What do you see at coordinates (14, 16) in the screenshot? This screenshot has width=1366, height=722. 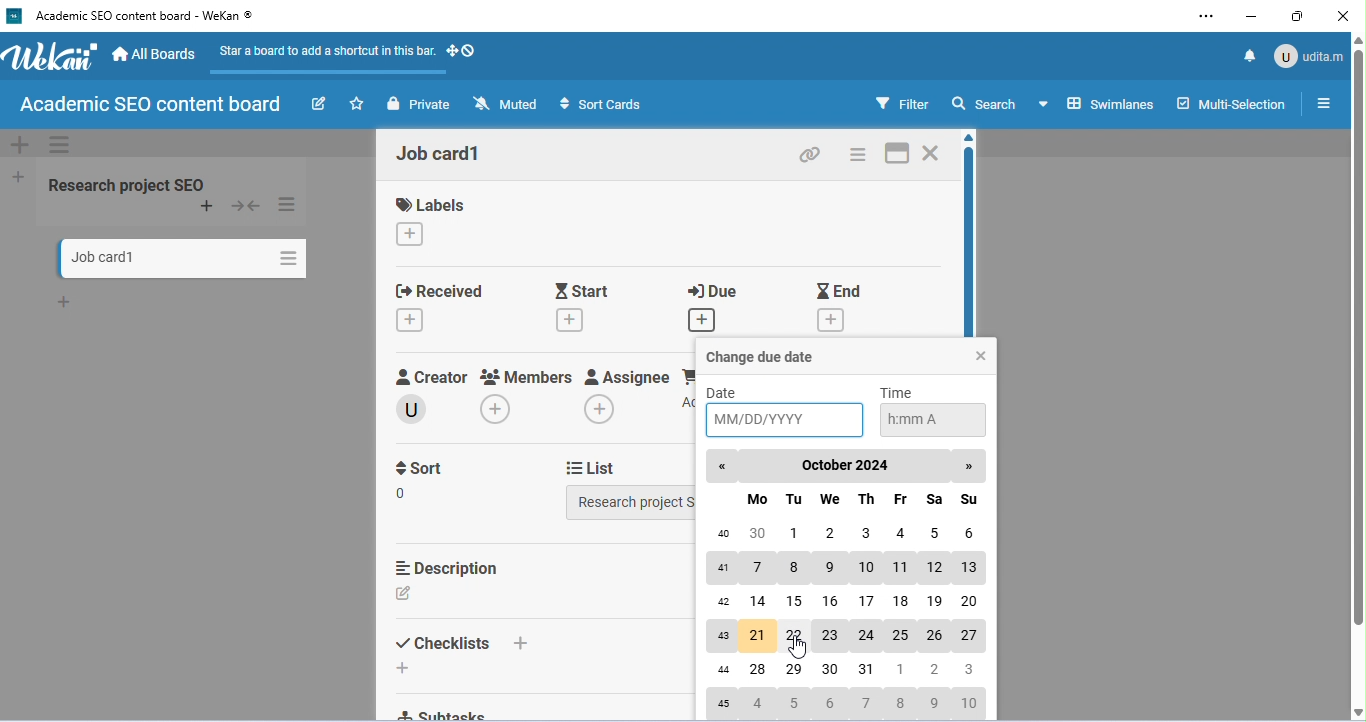 I see `wekan logo` at bounding box center [14, 16].